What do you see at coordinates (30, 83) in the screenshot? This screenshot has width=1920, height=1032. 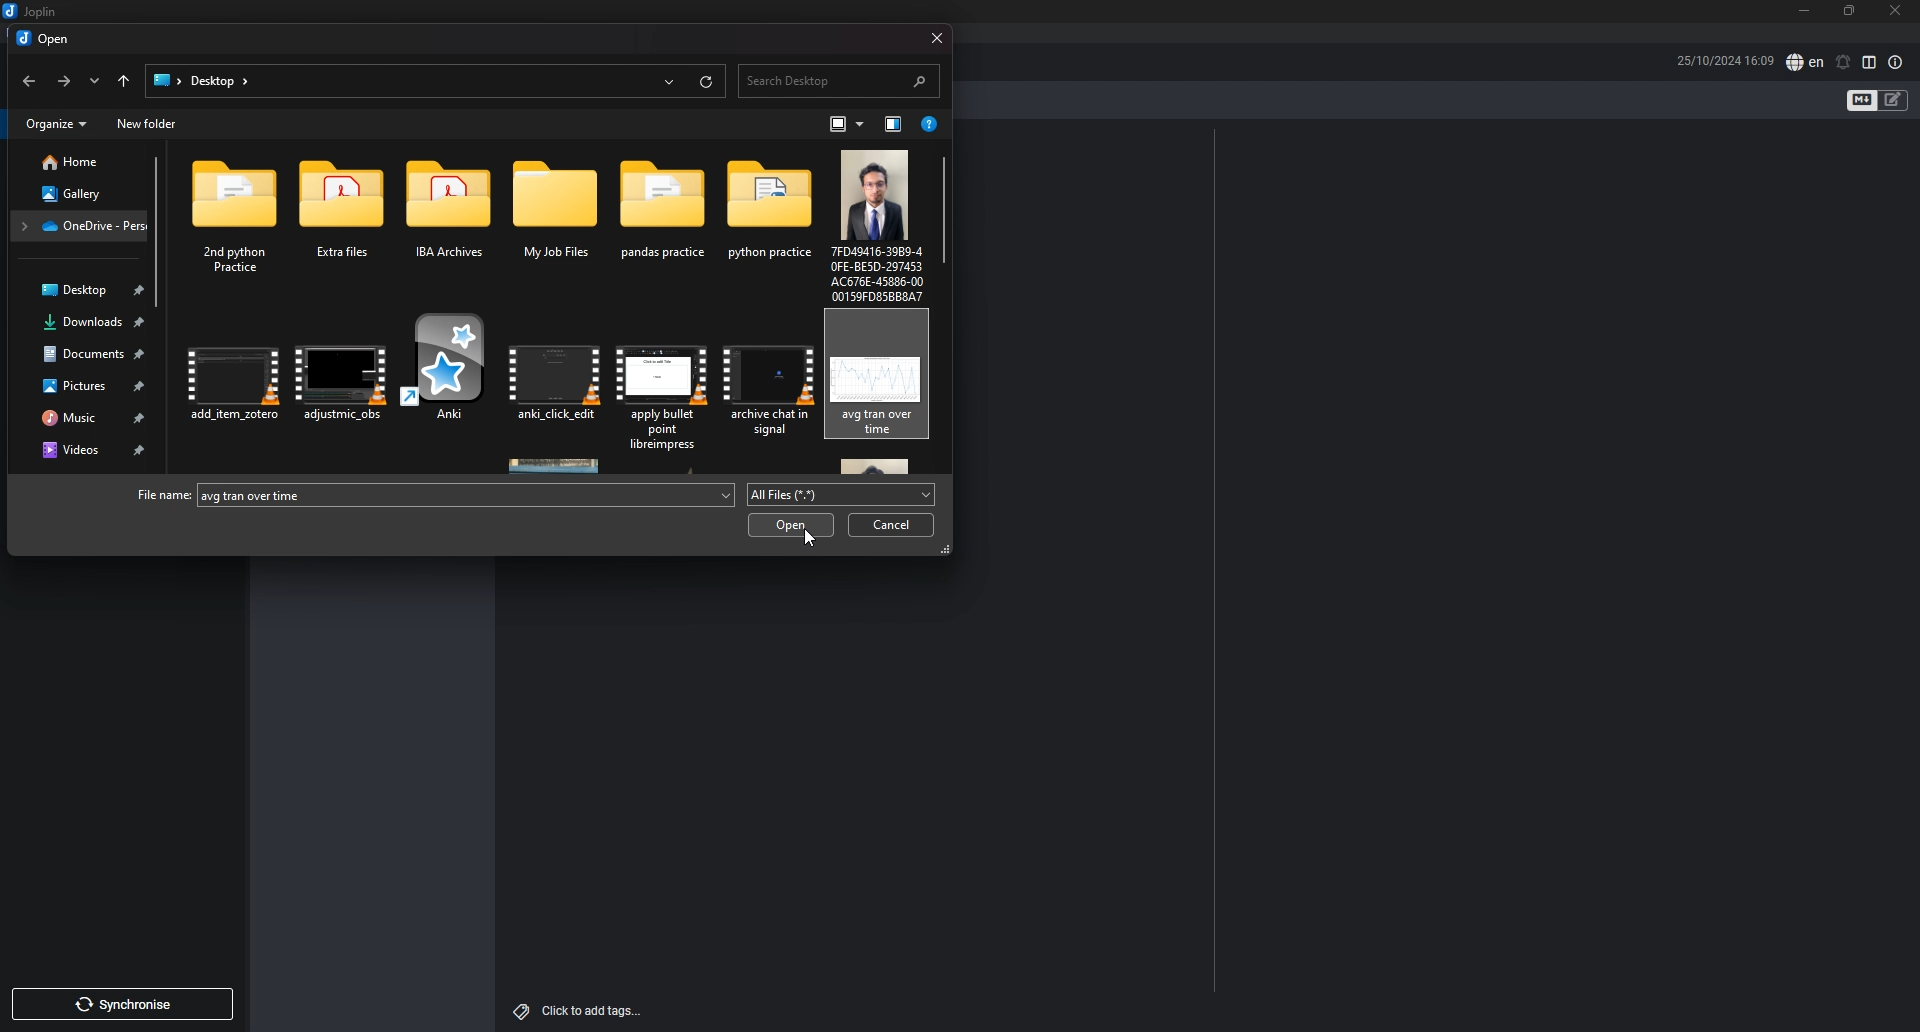 I see `back` at bounding box center [30, 83].